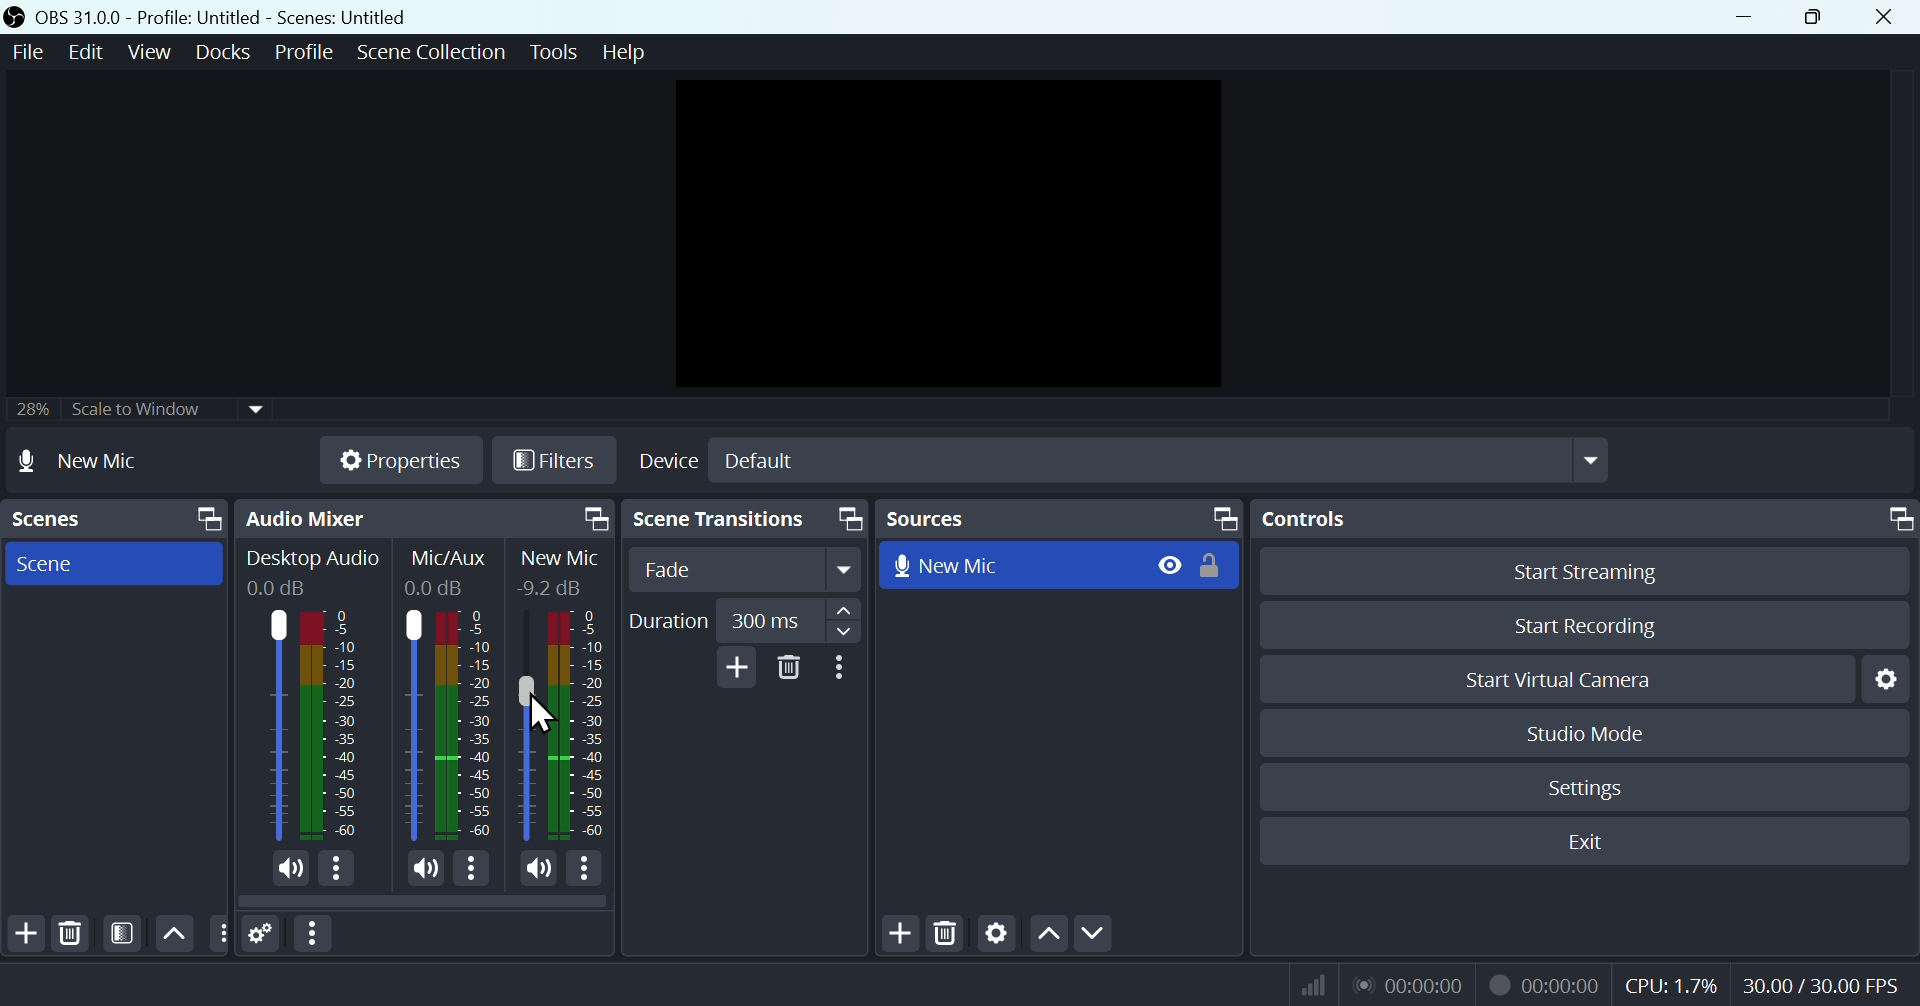 This screenshot has width=1920, height=1006. What do you see at coordinates (172, 933) in the screenshot?
I see `Up` at bounding box center [172, 933].